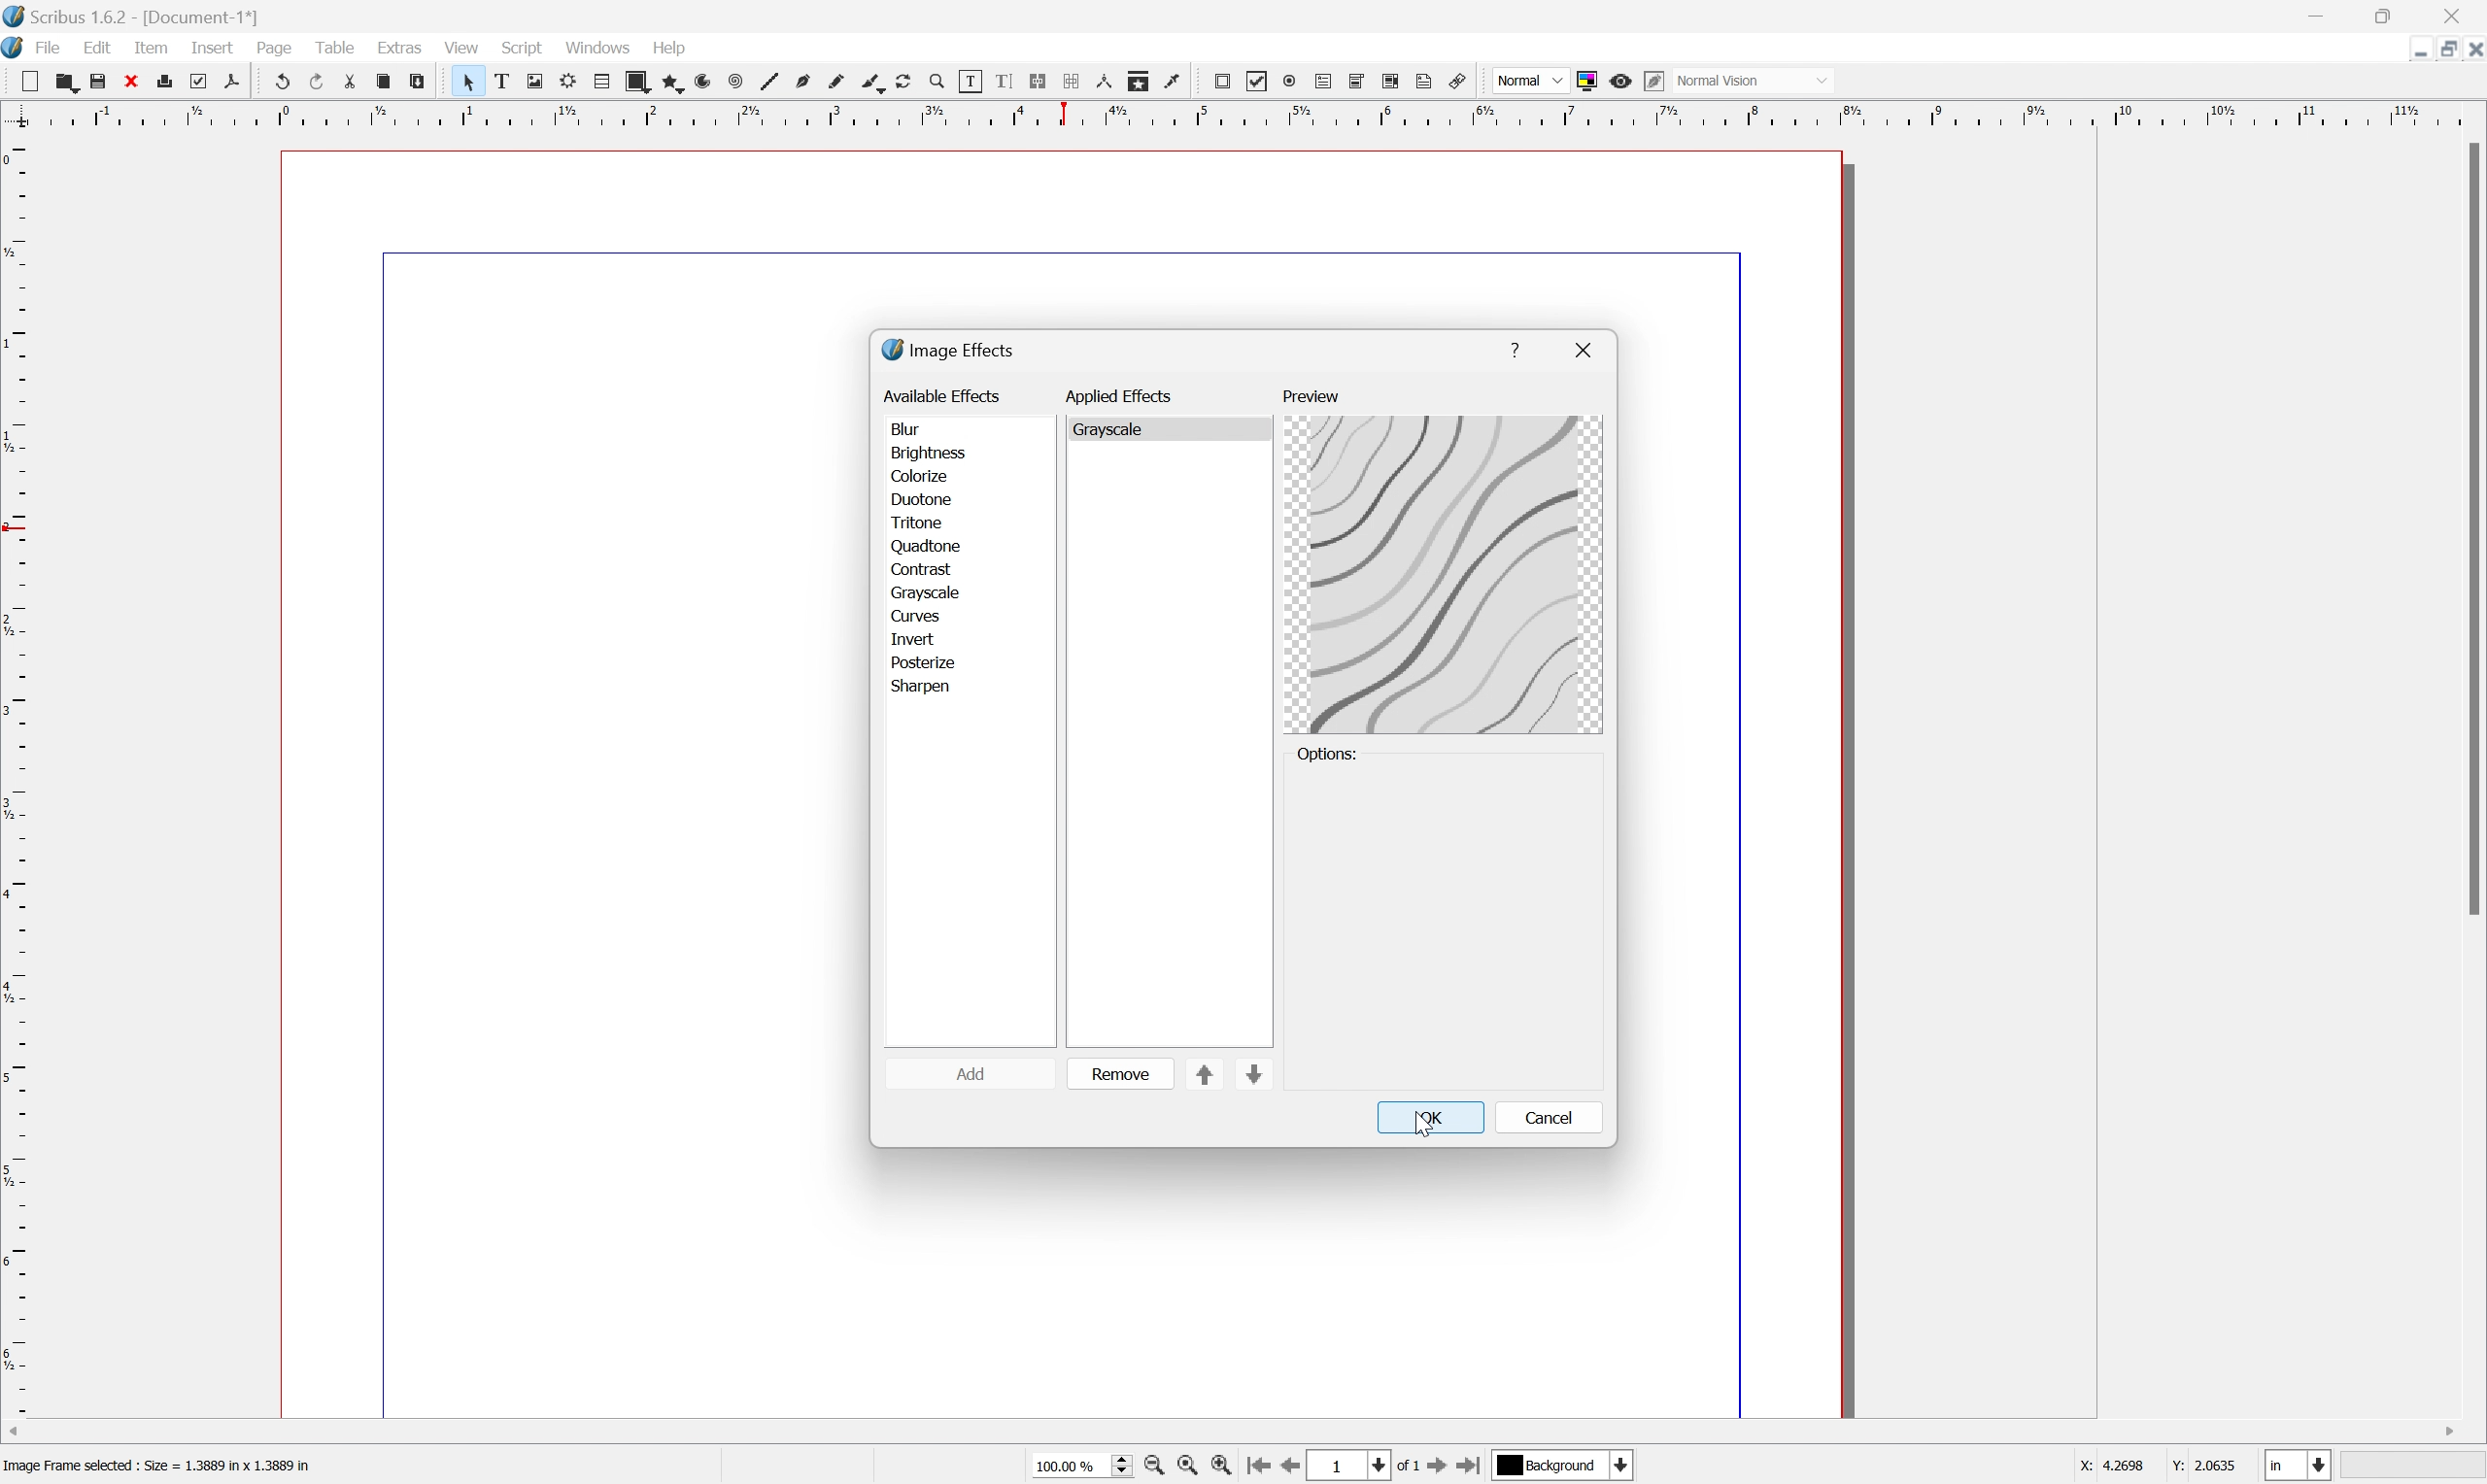 The width and height of the screenshot is (2487, 1484). I want to click on Arc, so click(712, 84).